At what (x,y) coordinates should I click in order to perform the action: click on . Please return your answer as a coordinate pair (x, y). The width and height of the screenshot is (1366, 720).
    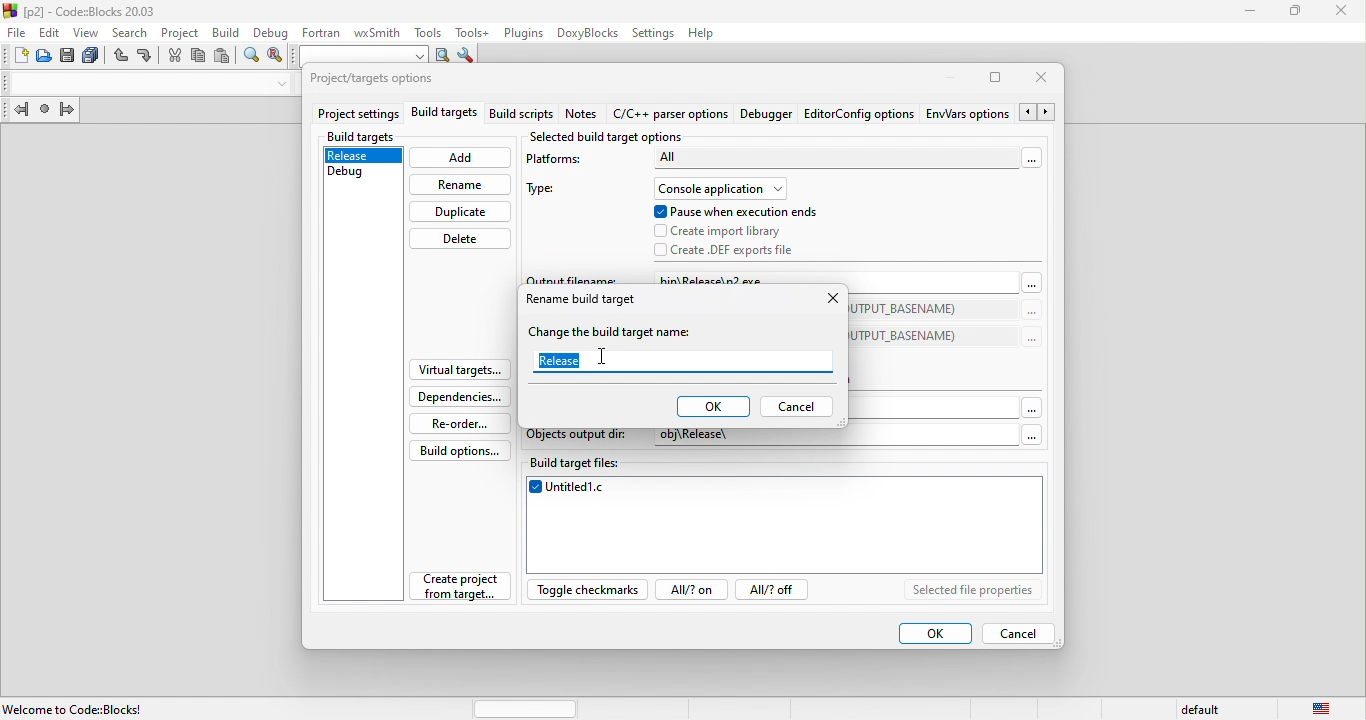
    Looking at the image, I should click on (1026, 434).